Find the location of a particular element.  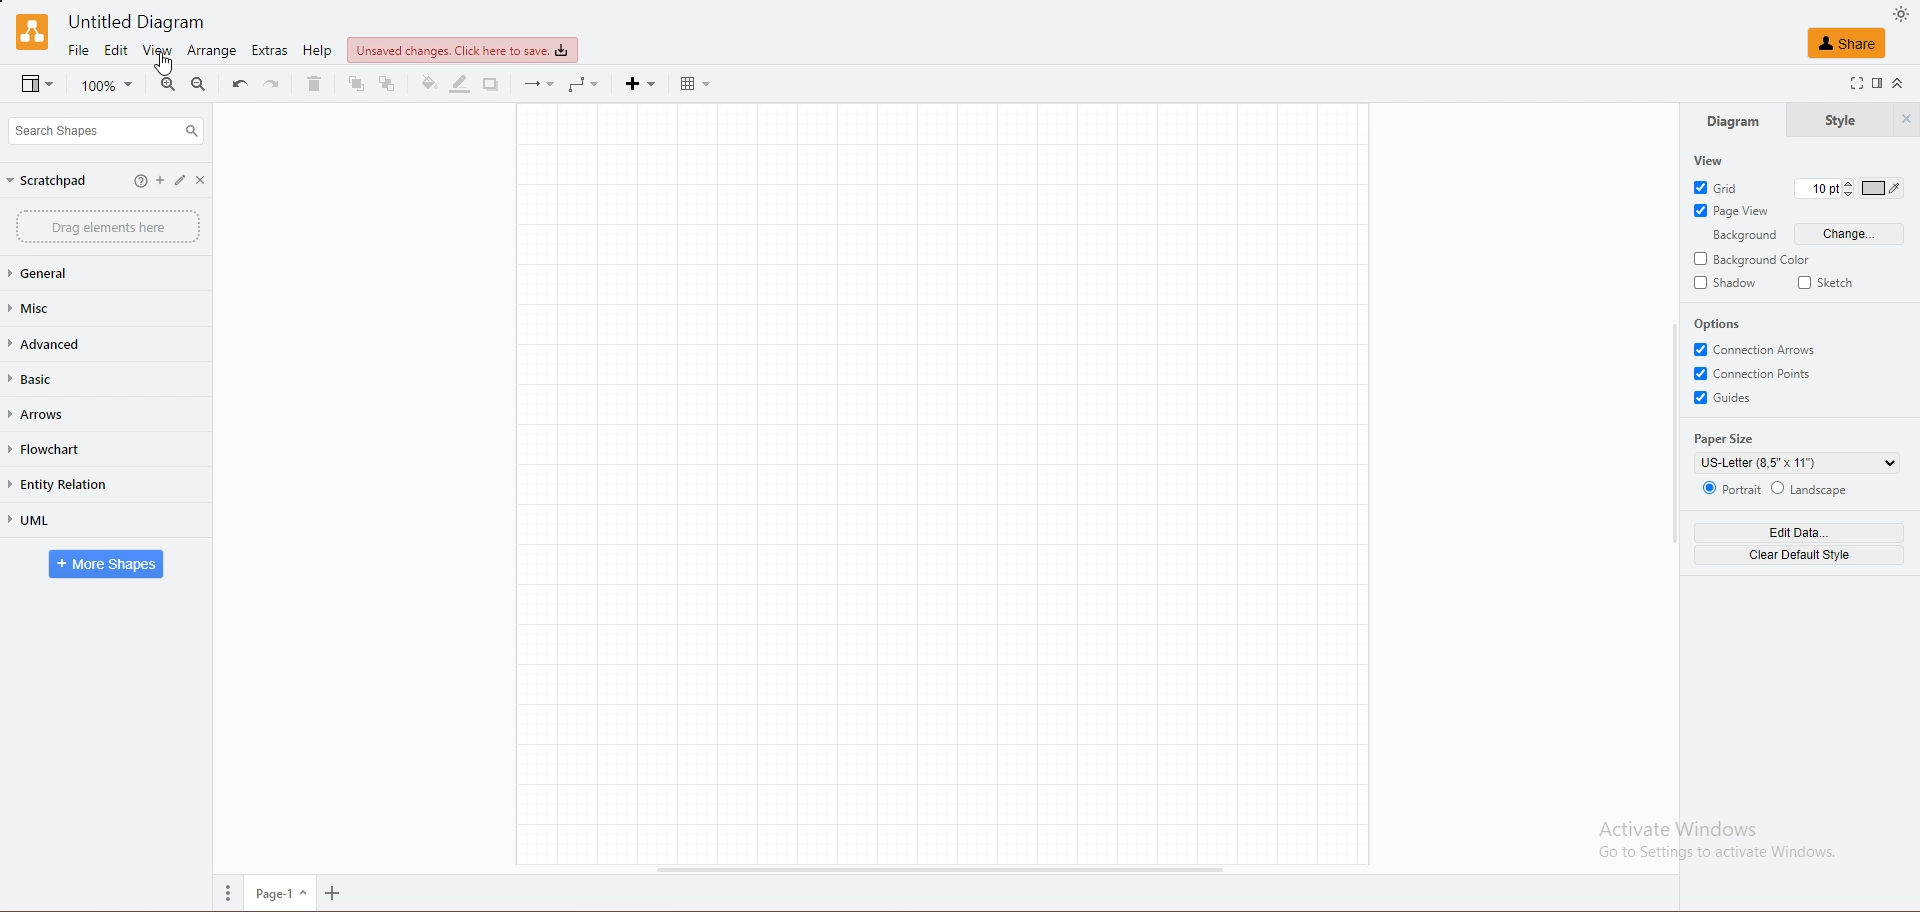

help is located at coordinates (130, 180).